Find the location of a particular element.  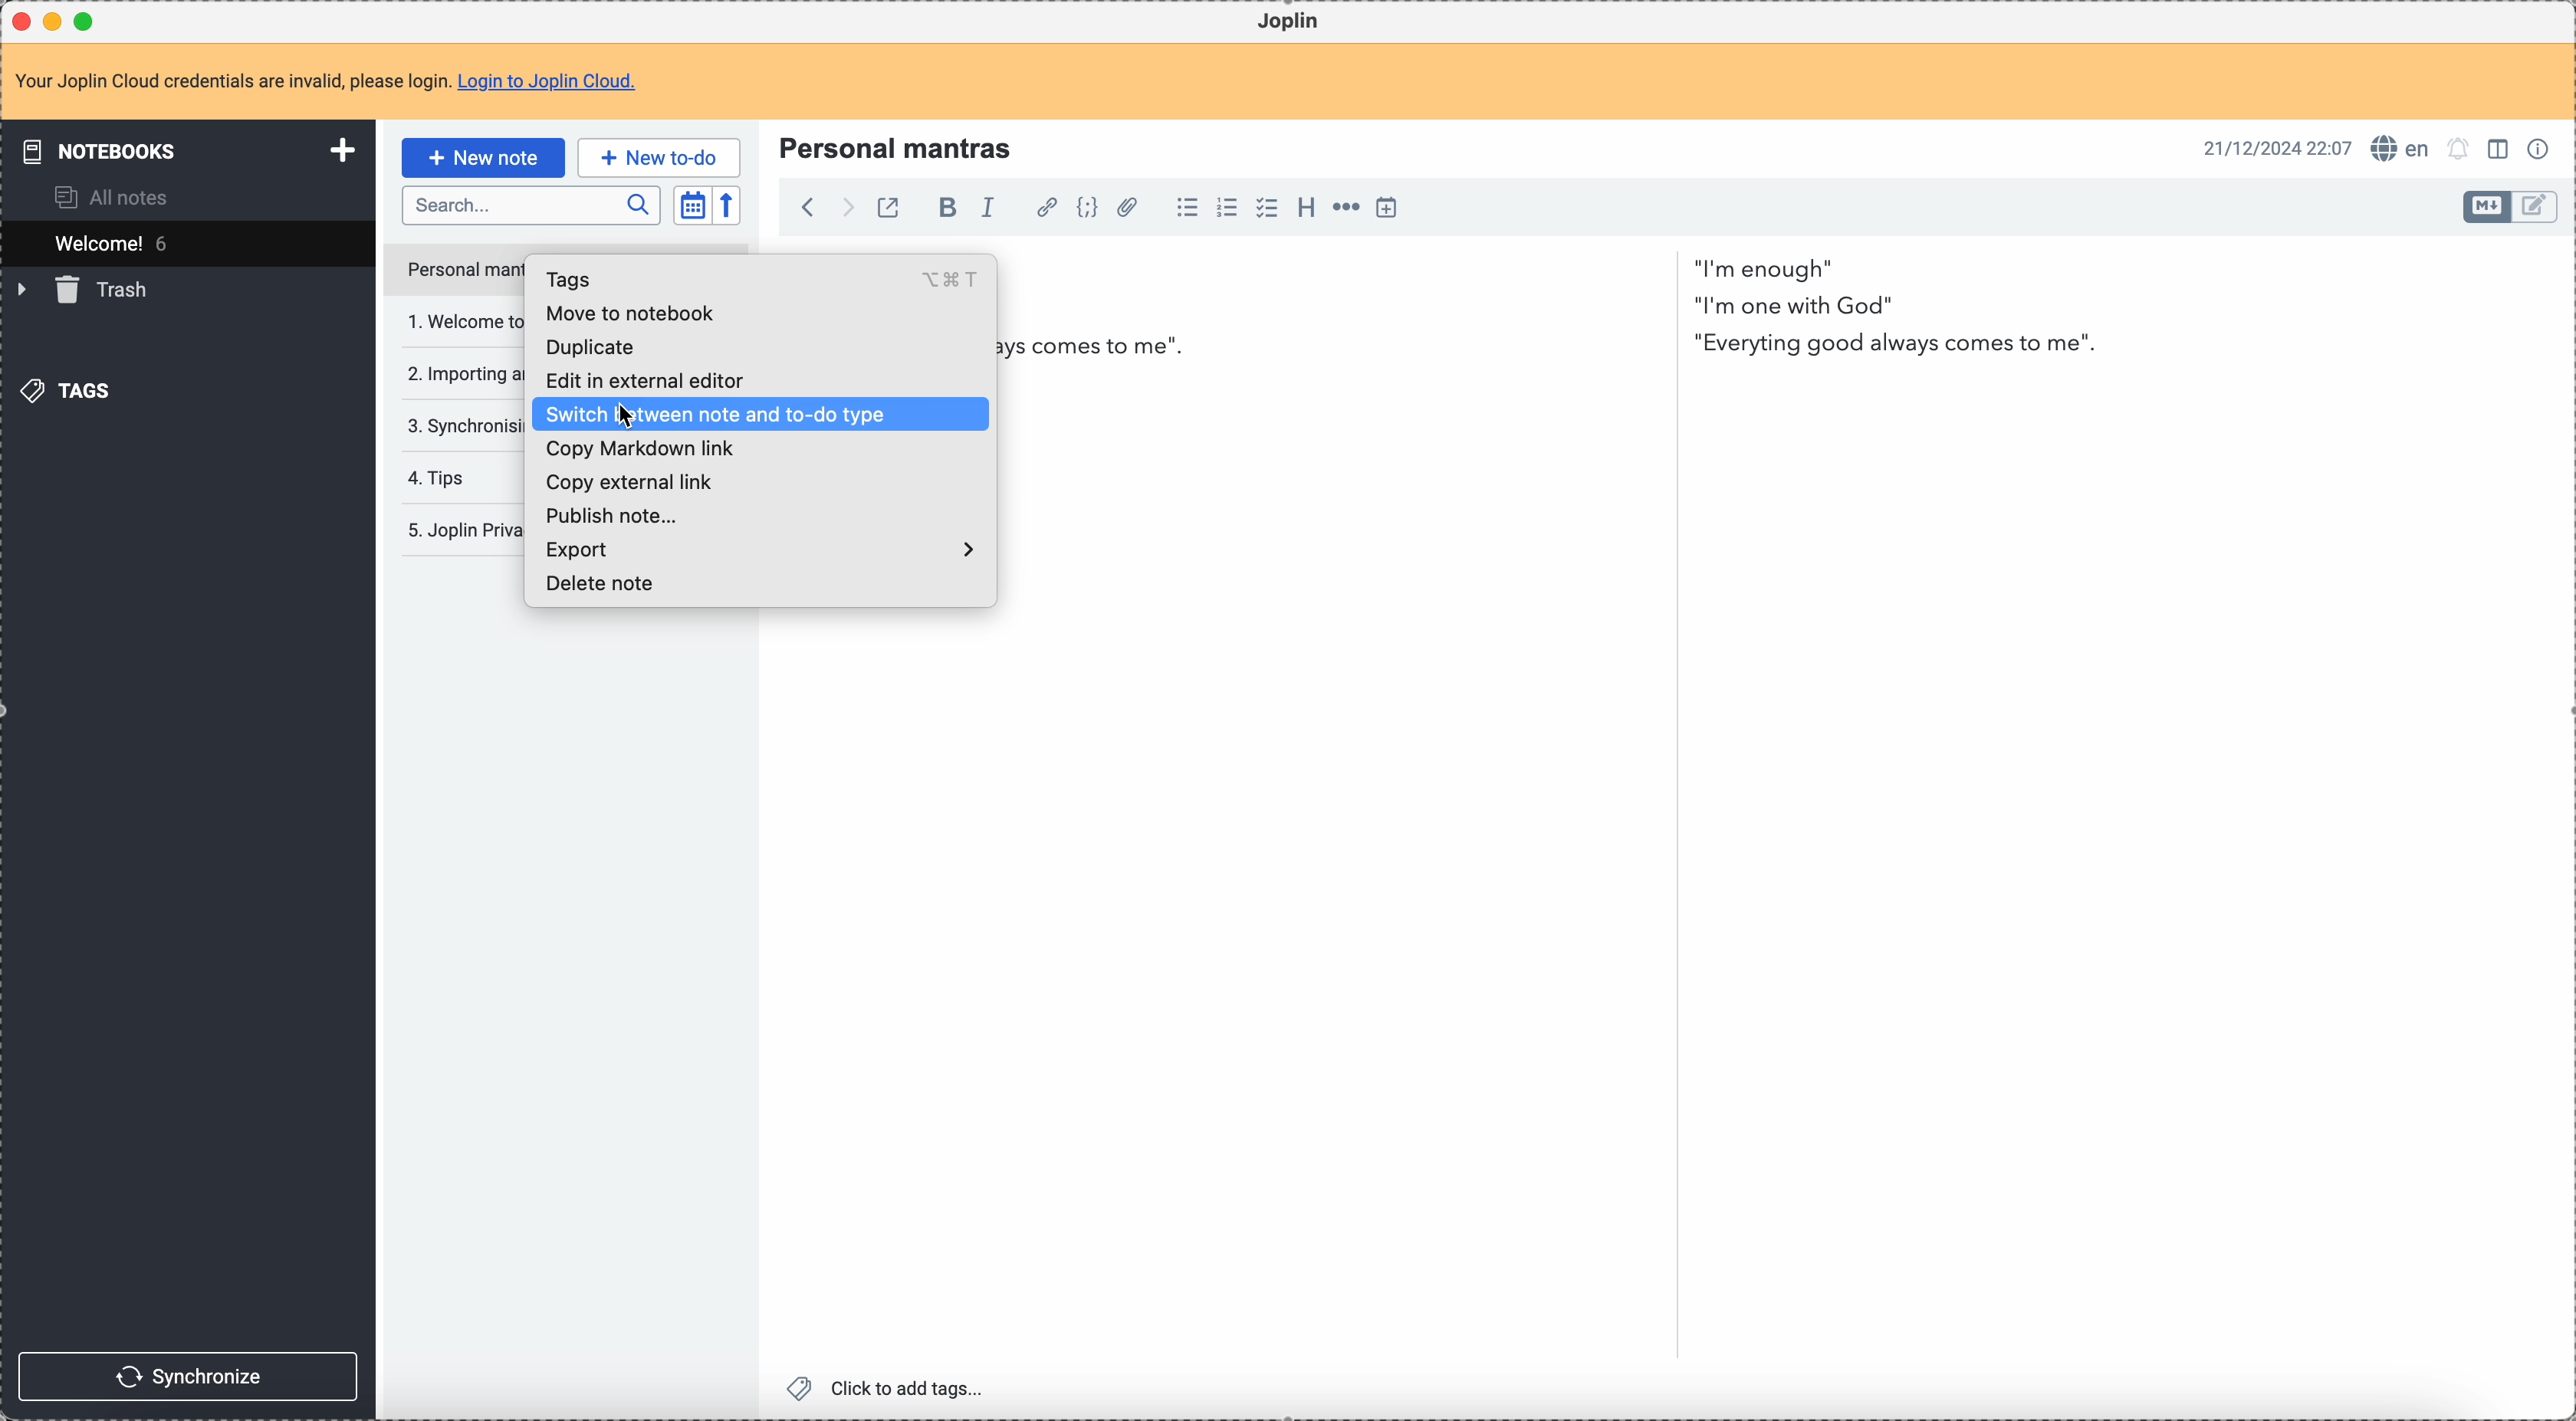

spell checker is located at coordinates (2401, 147).